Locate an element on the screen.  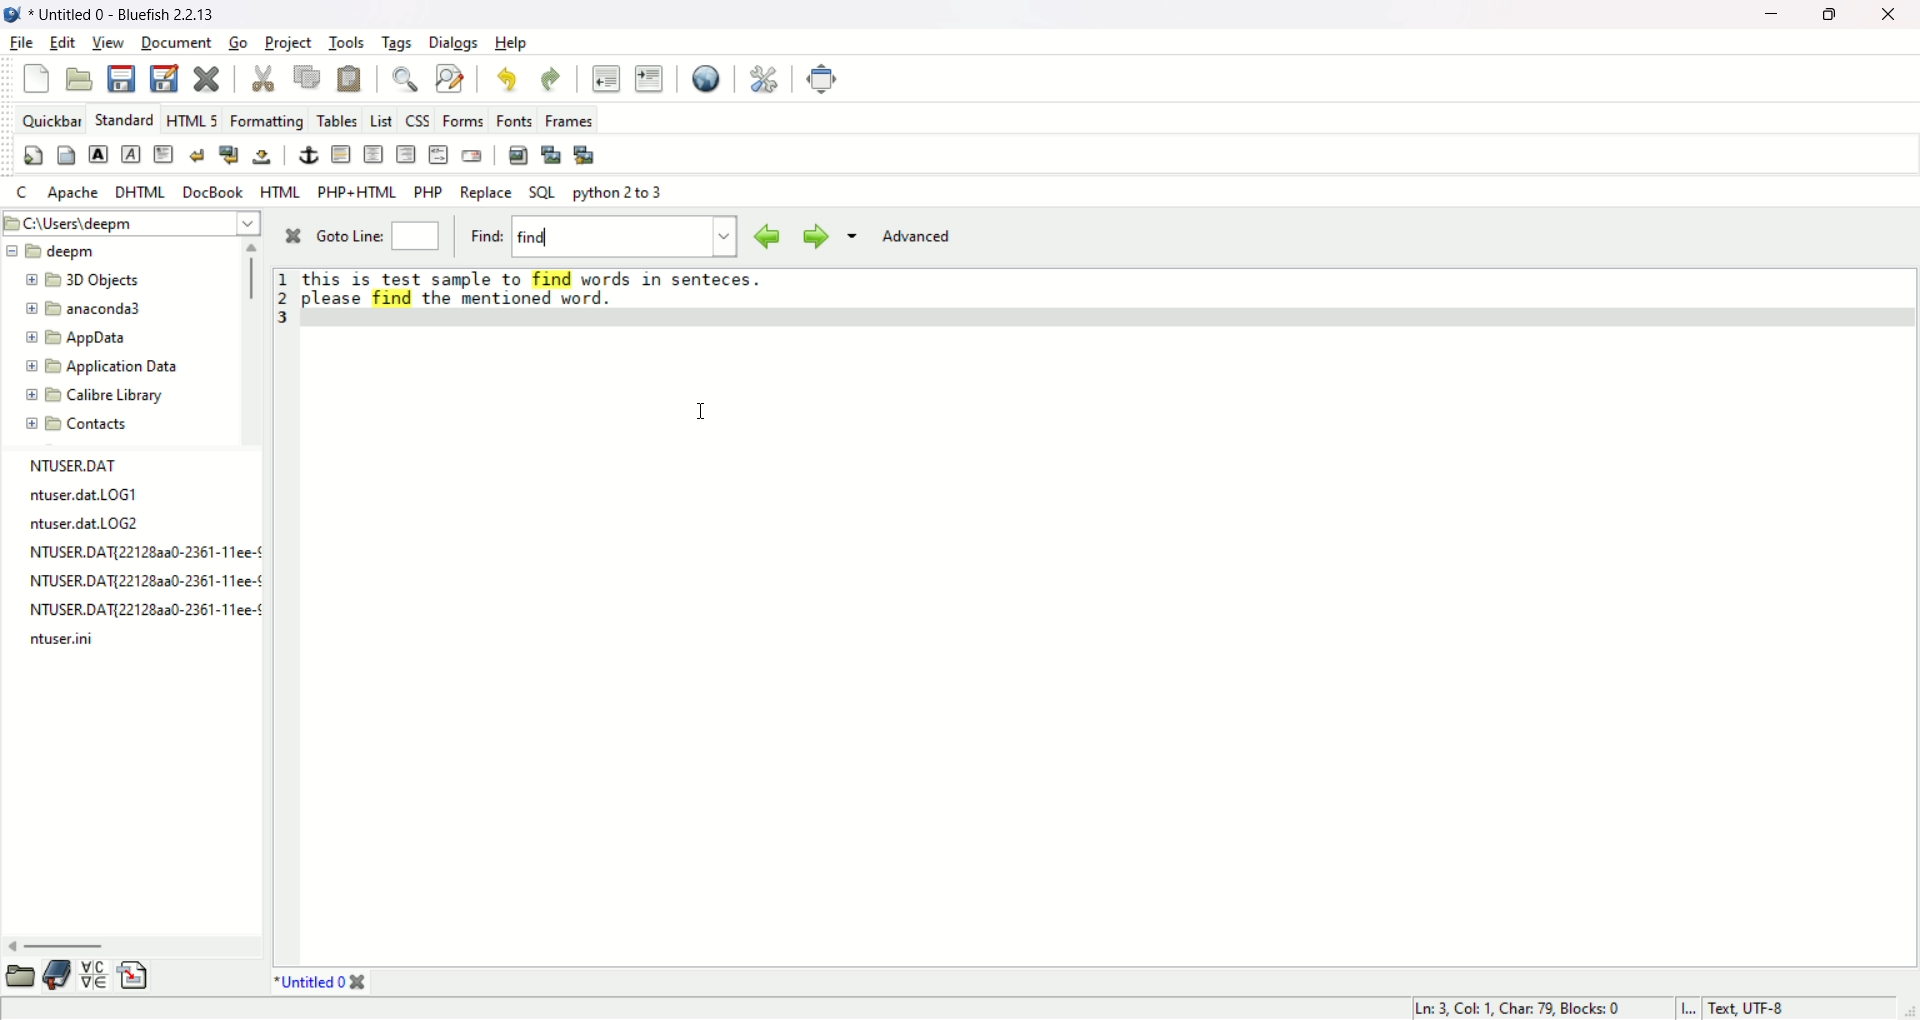
test sample to find words in sentences, please find the mentioned word is located at coordinates (533, 290).